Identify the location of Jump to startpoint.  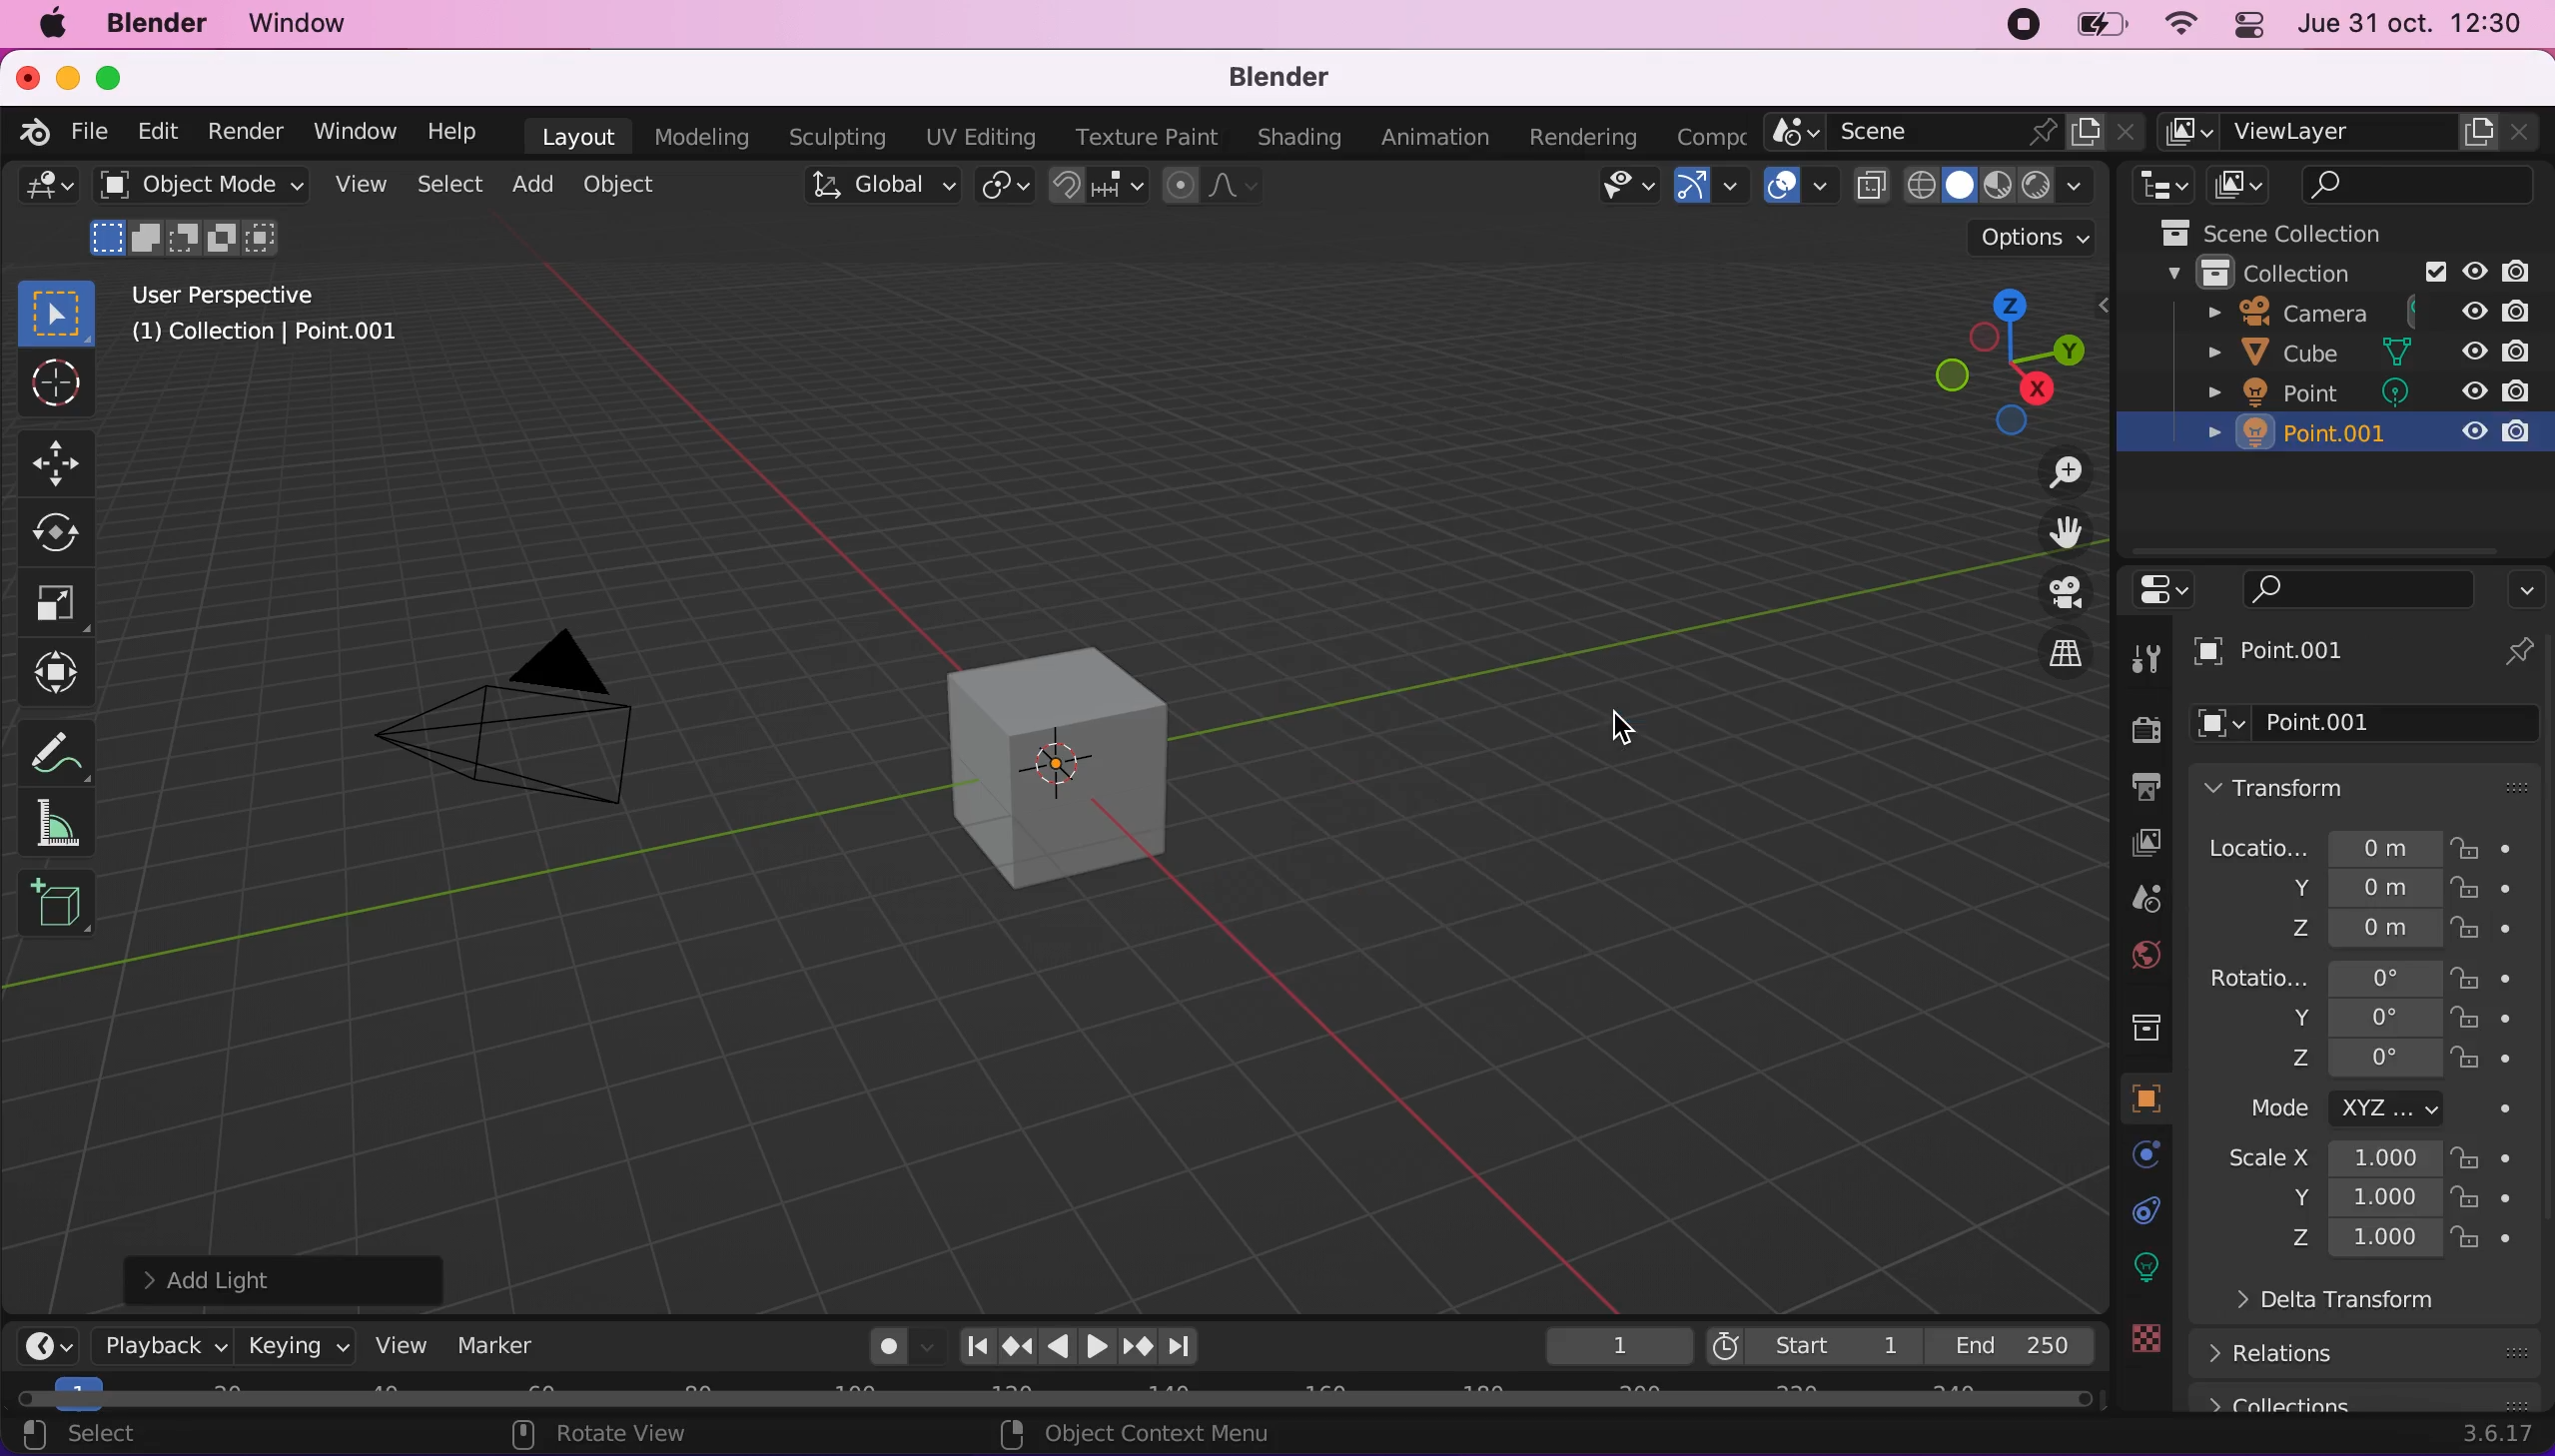
(968, 1347).